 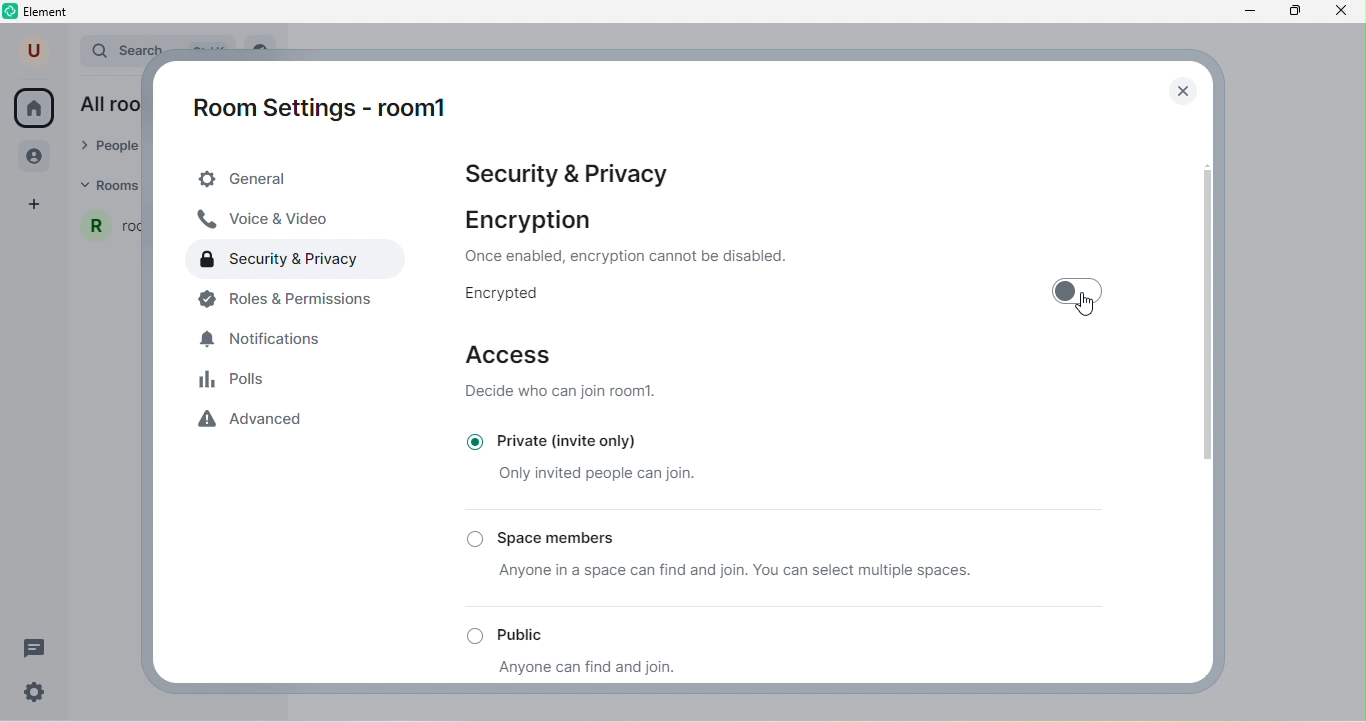 What do you see at coordinates (575, 174) in the screenshot?
I see `Security & Privacy` at bounding box center [575, 174].